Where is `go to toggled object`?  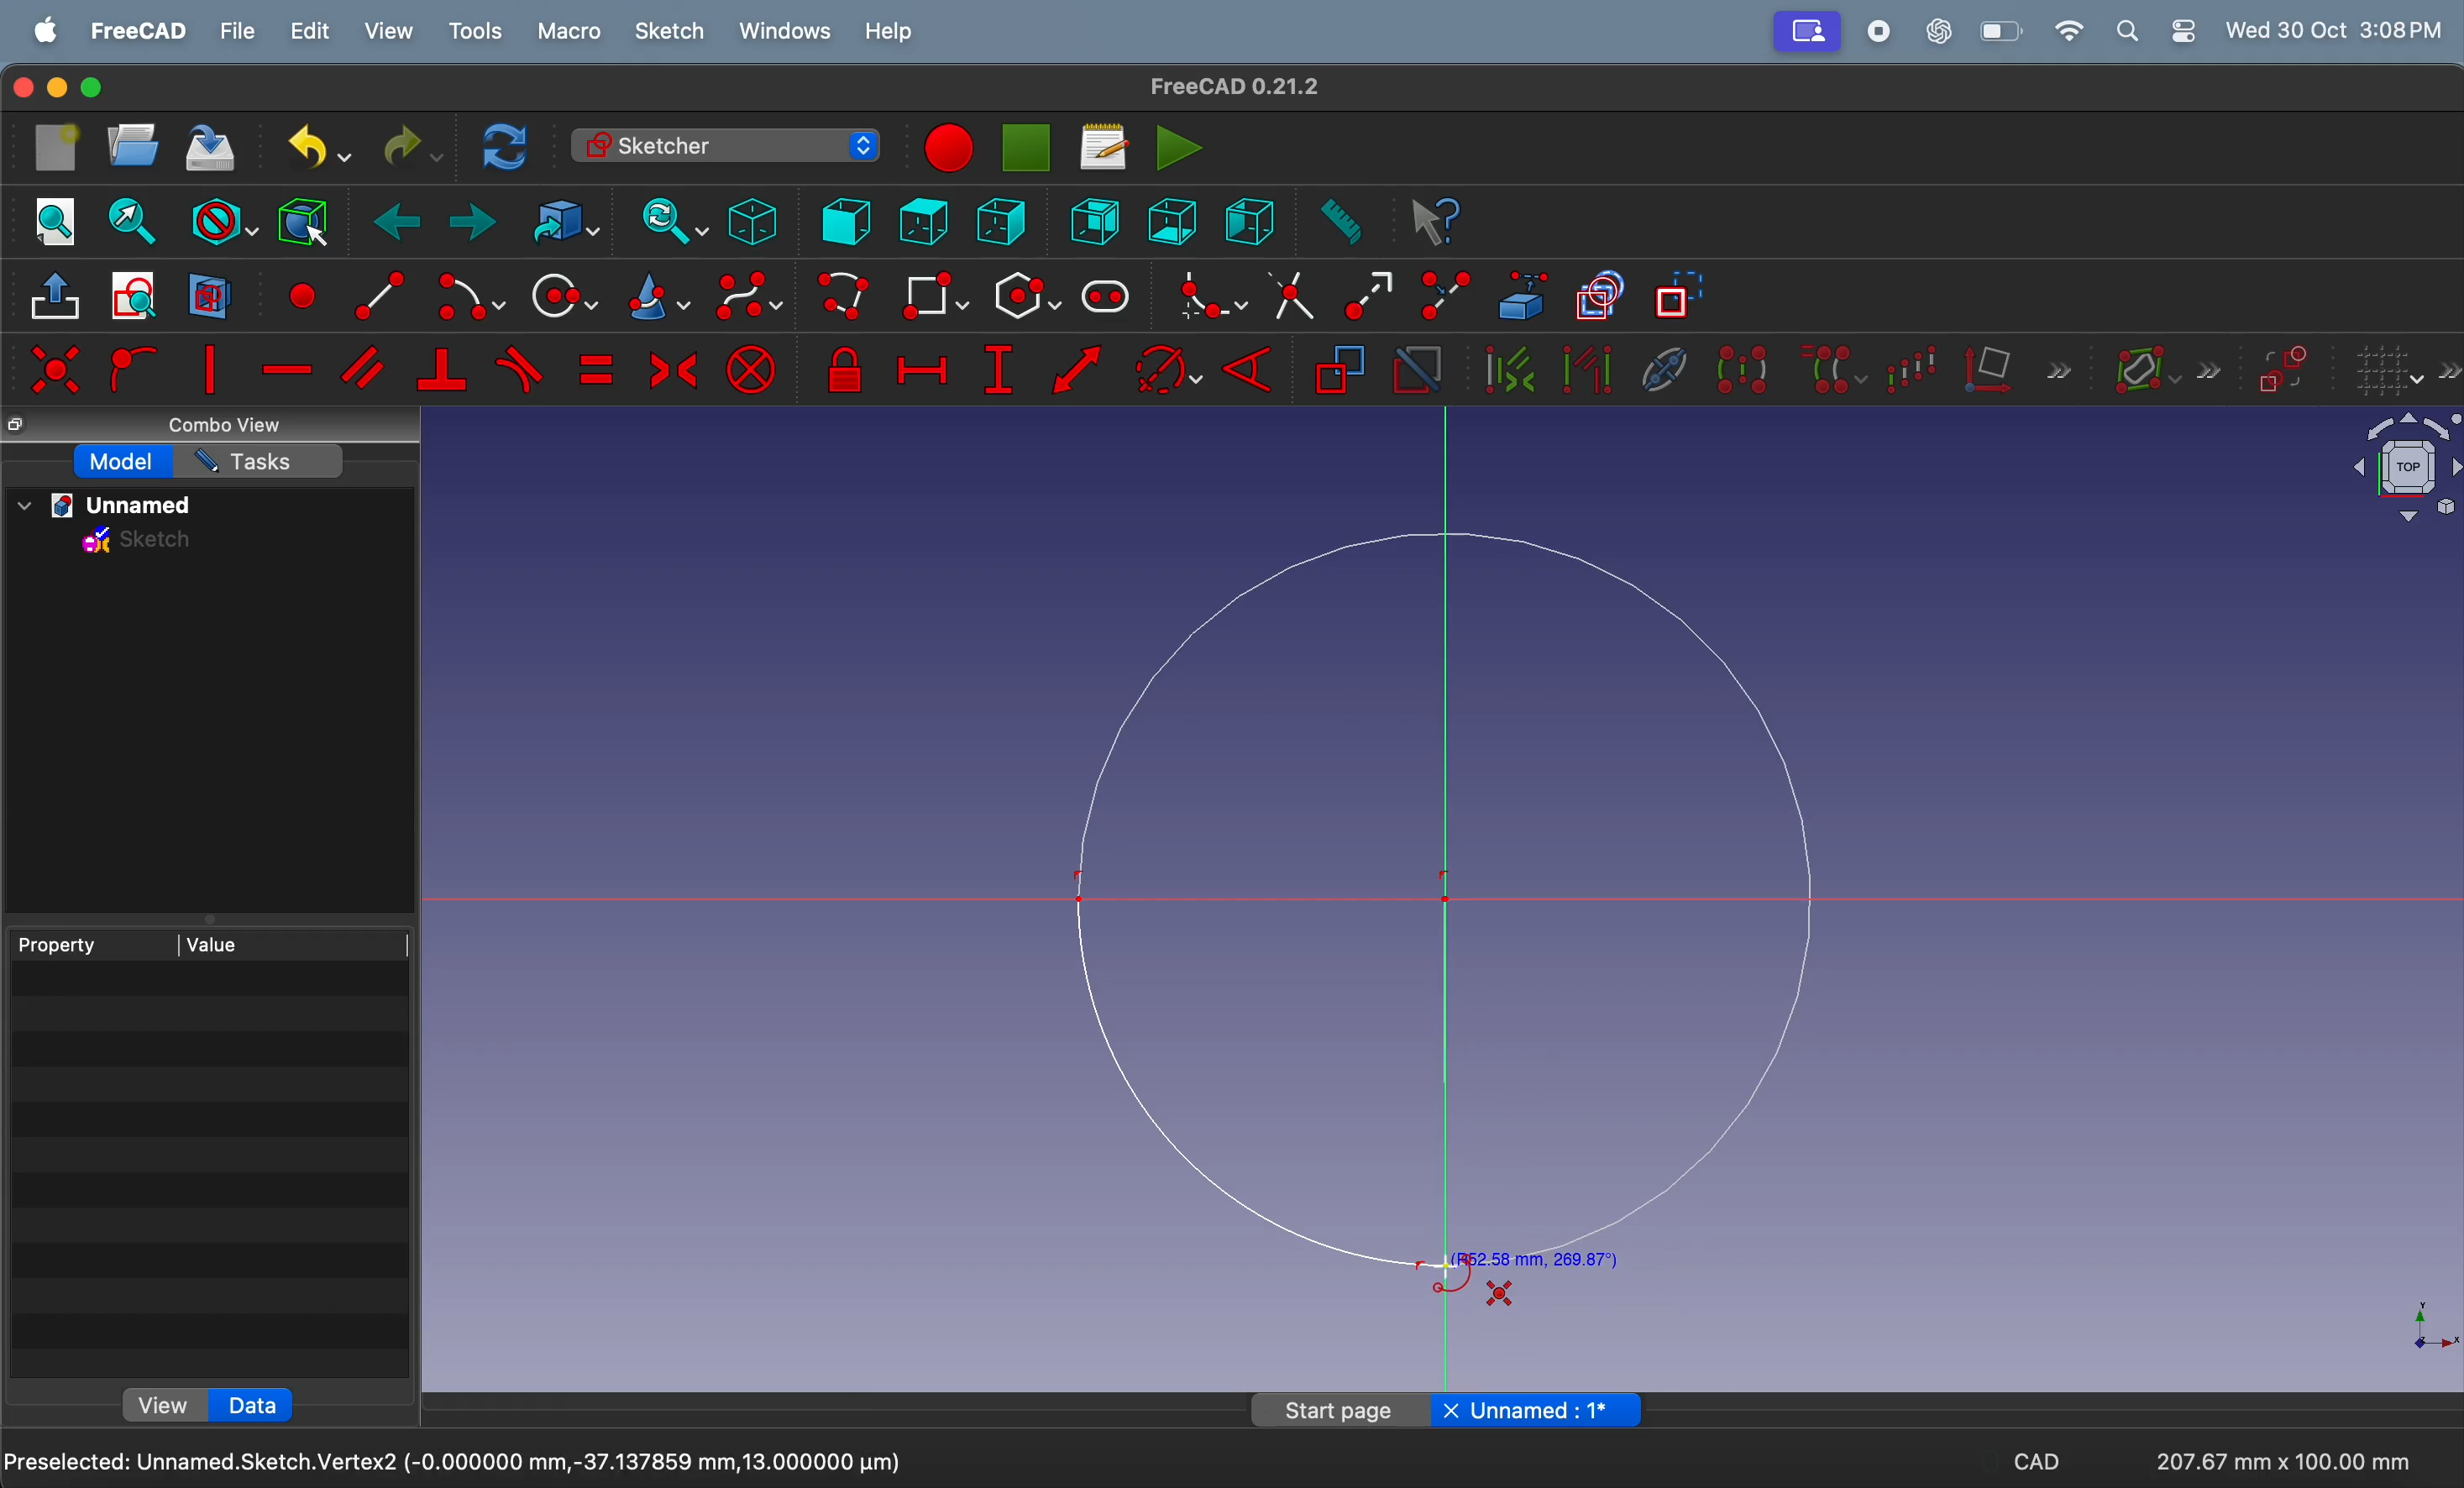 go to toggled object is located at coordinates (560, 222).